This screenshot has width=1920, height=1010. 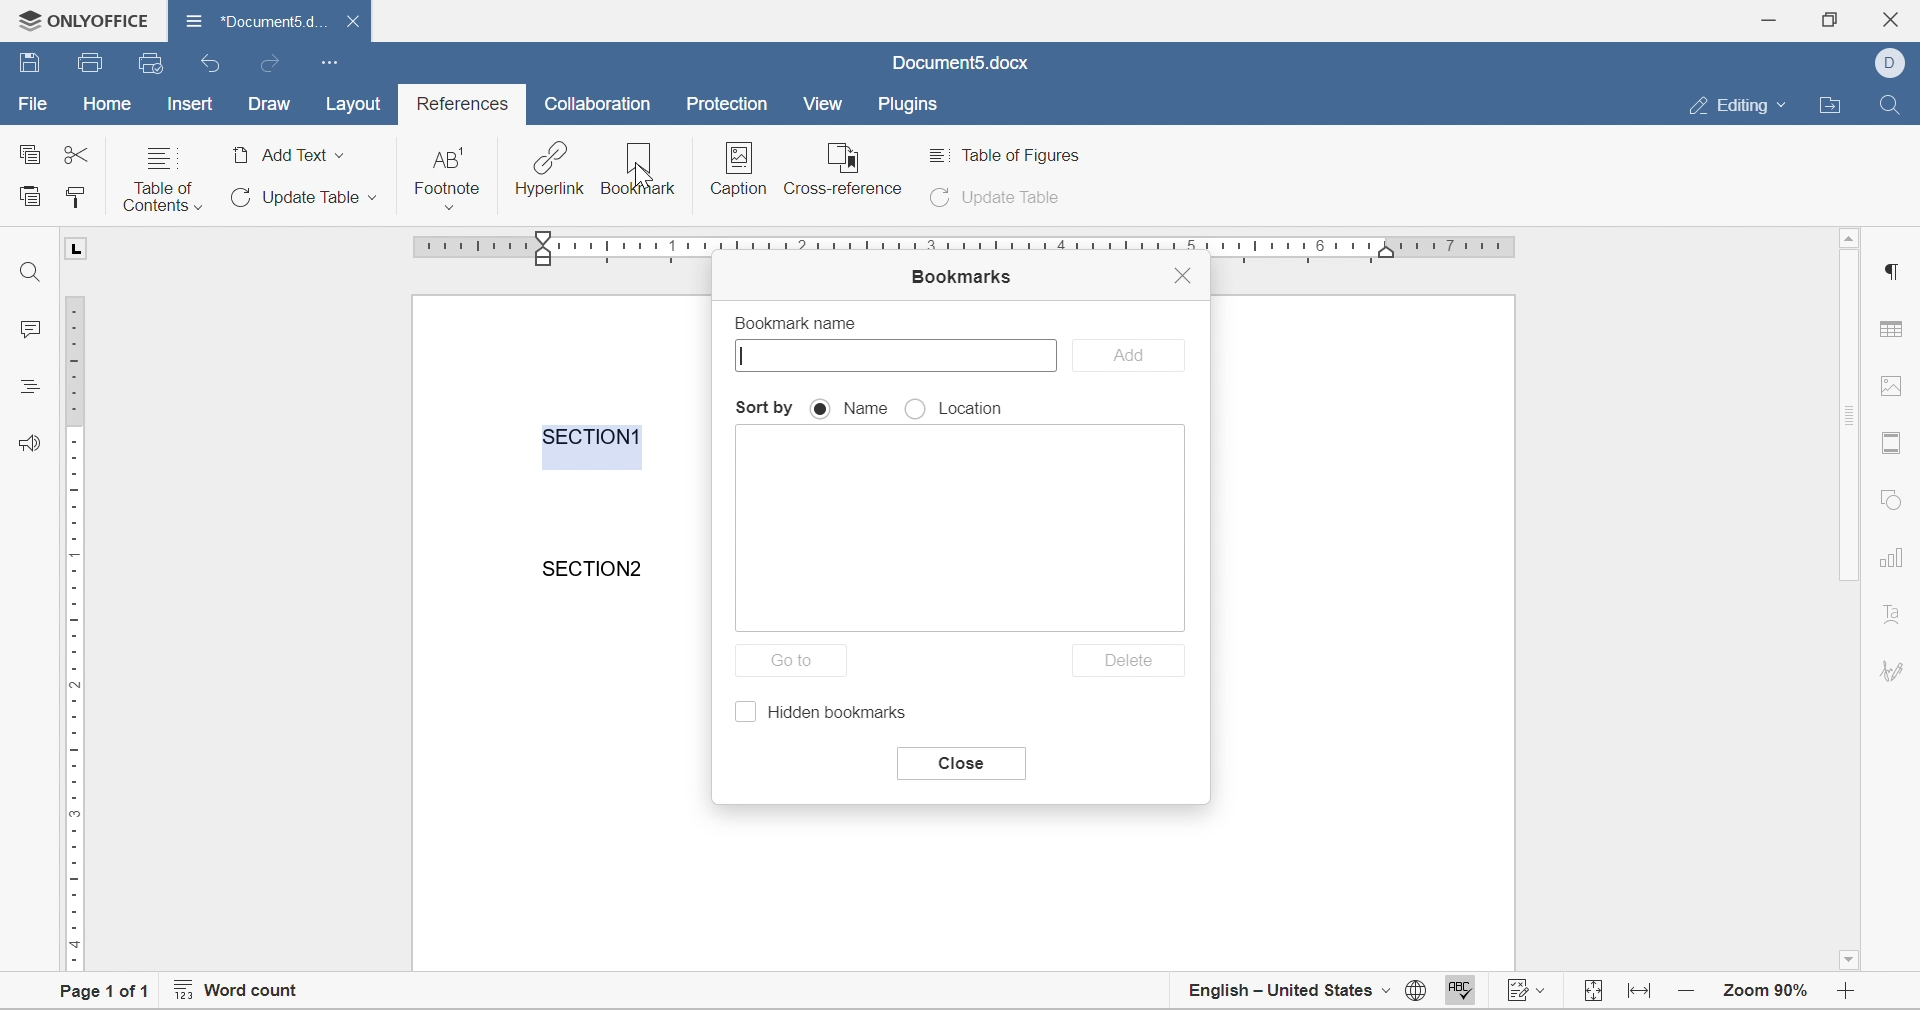 What do you see at coordinates (188, 103) in the screenshot?
I see `insert` at bounding box center [188, 103].